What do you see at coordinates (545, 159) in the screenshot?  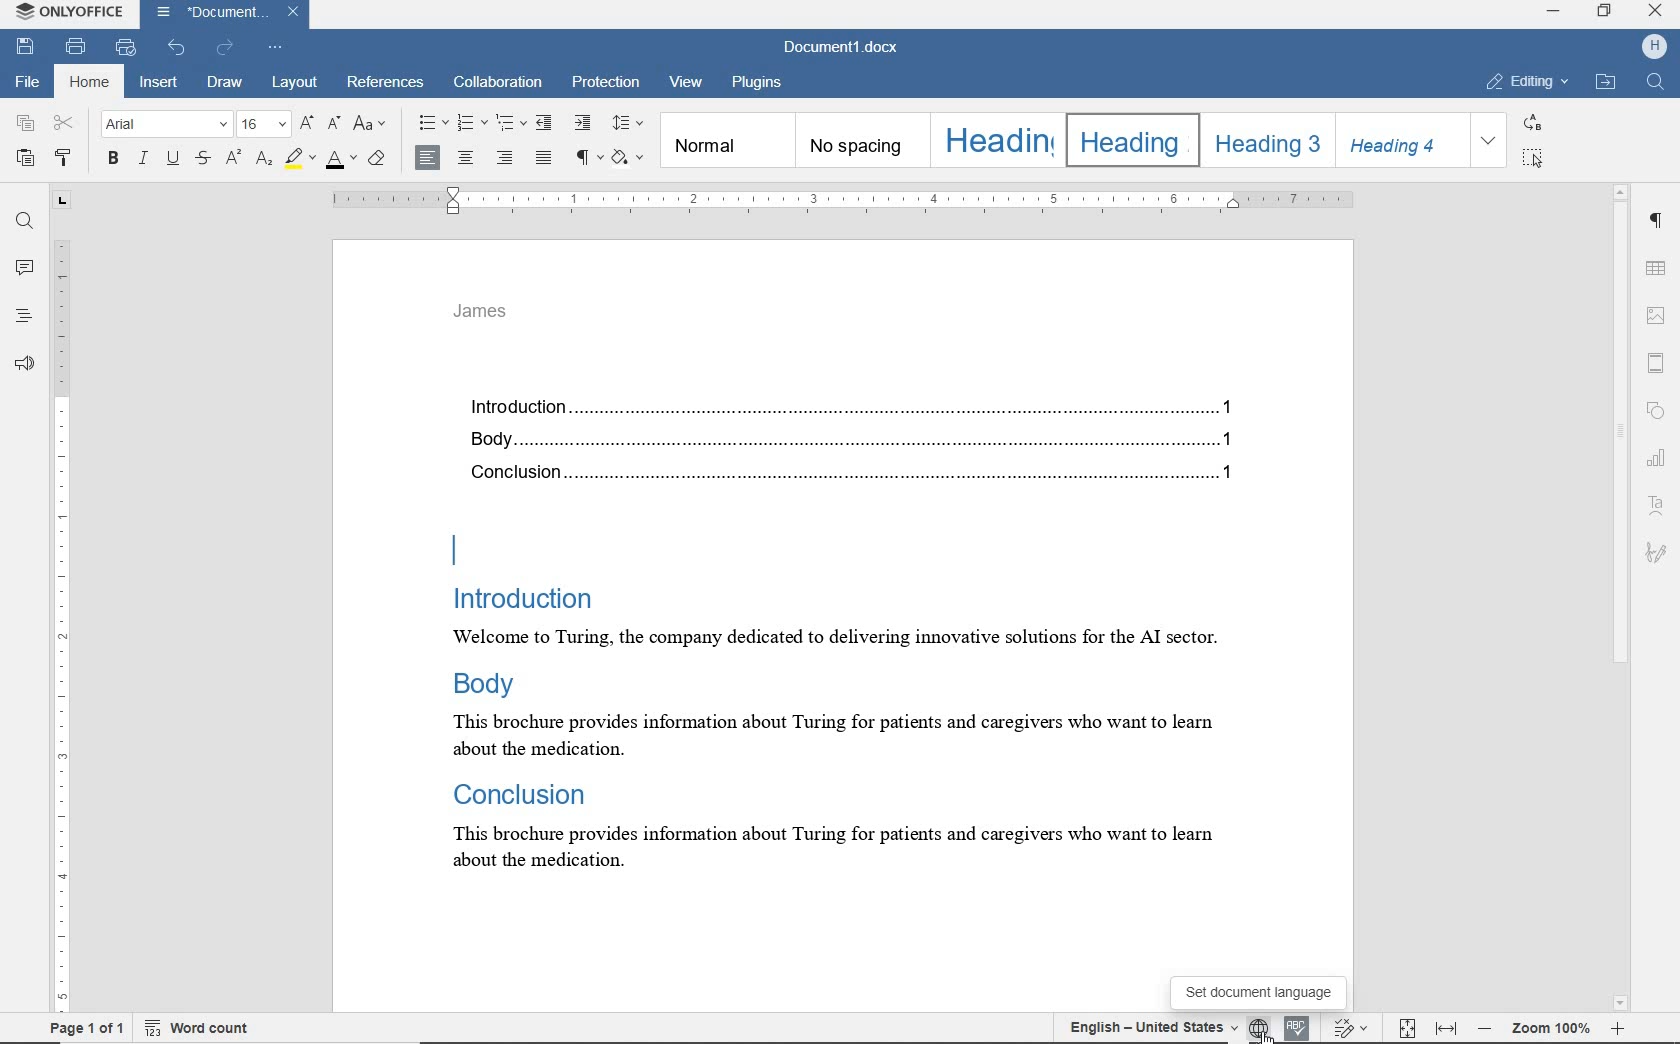 I see `justified` at bounding box center [545, 159].